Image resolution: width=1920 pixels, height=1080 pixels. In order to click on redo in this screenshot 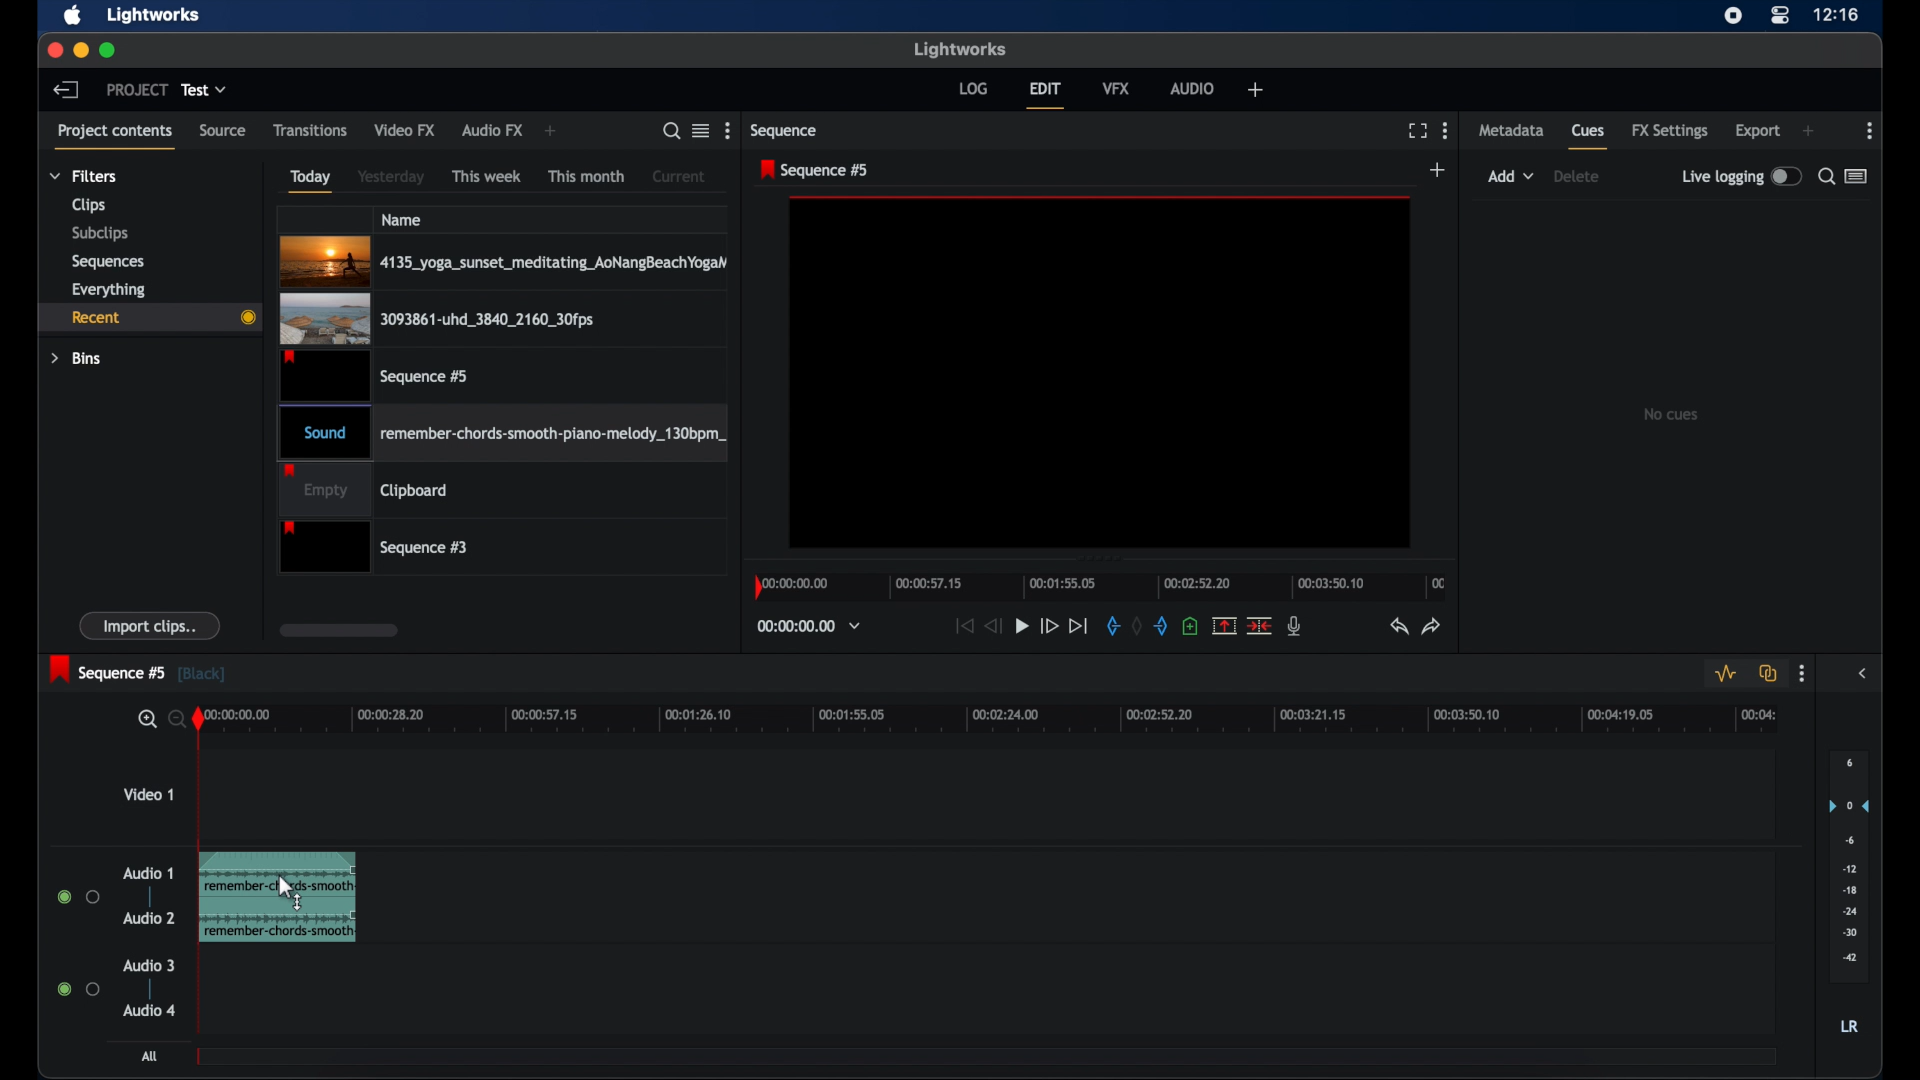, I will do `click(1430, 626)`.